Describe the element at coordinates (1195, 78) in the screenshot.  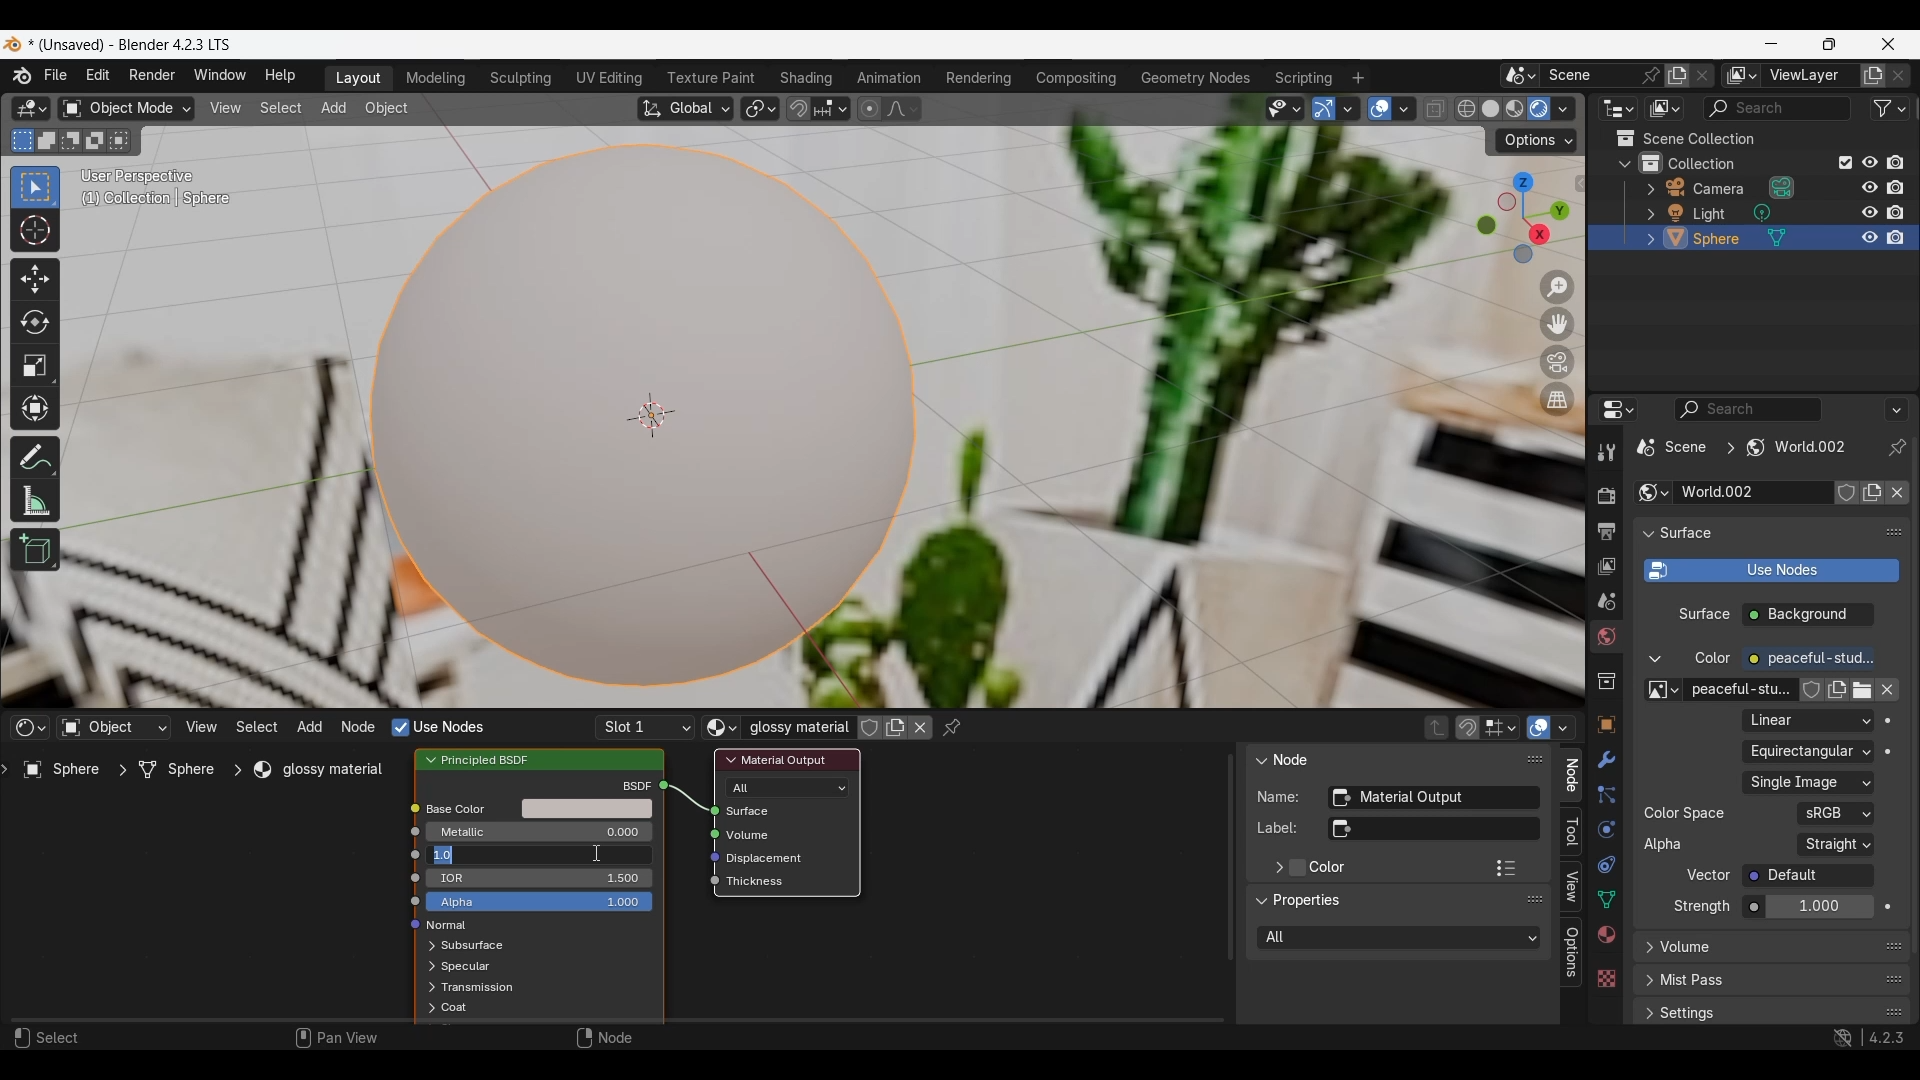
I see `Geometry nodes workspace` at that location.